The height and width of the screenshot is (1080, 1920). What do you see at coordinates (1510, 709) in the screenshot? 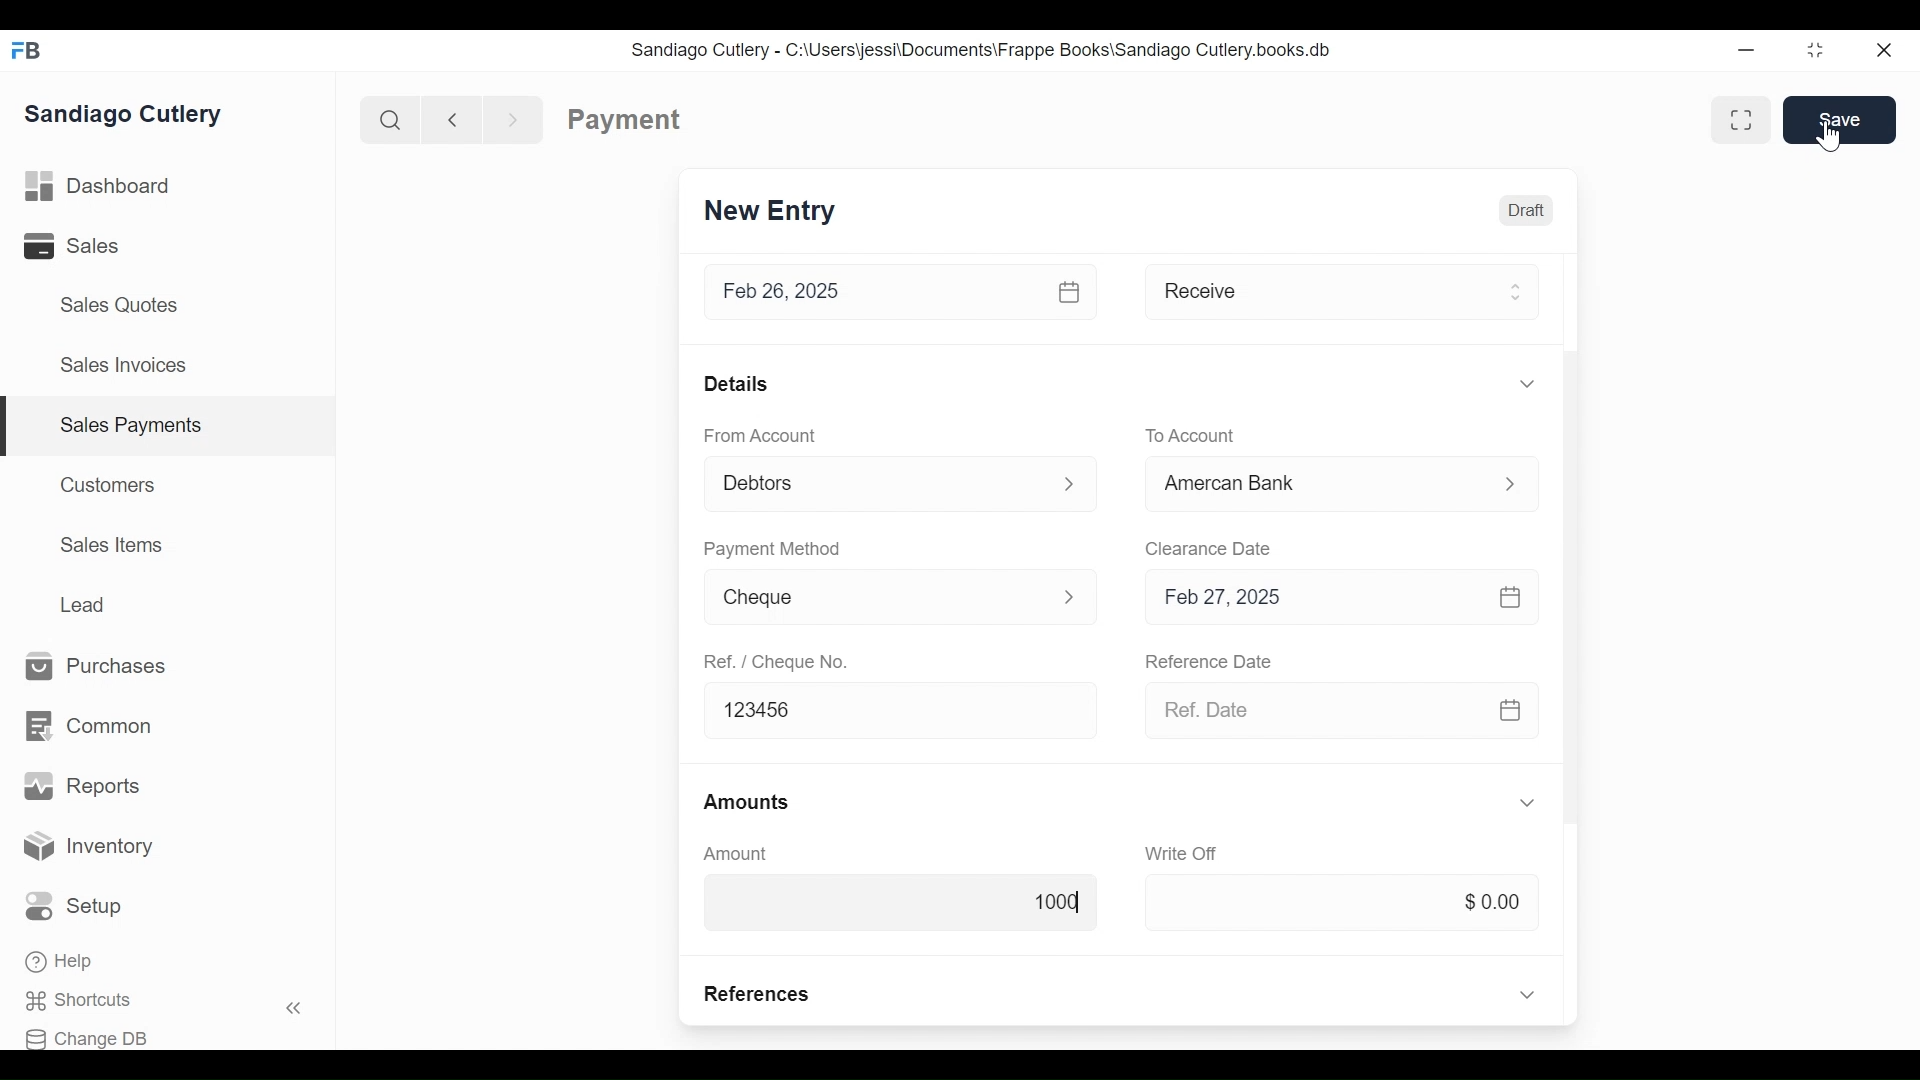
I see `Calendar` at bounding box center [1510, 709].